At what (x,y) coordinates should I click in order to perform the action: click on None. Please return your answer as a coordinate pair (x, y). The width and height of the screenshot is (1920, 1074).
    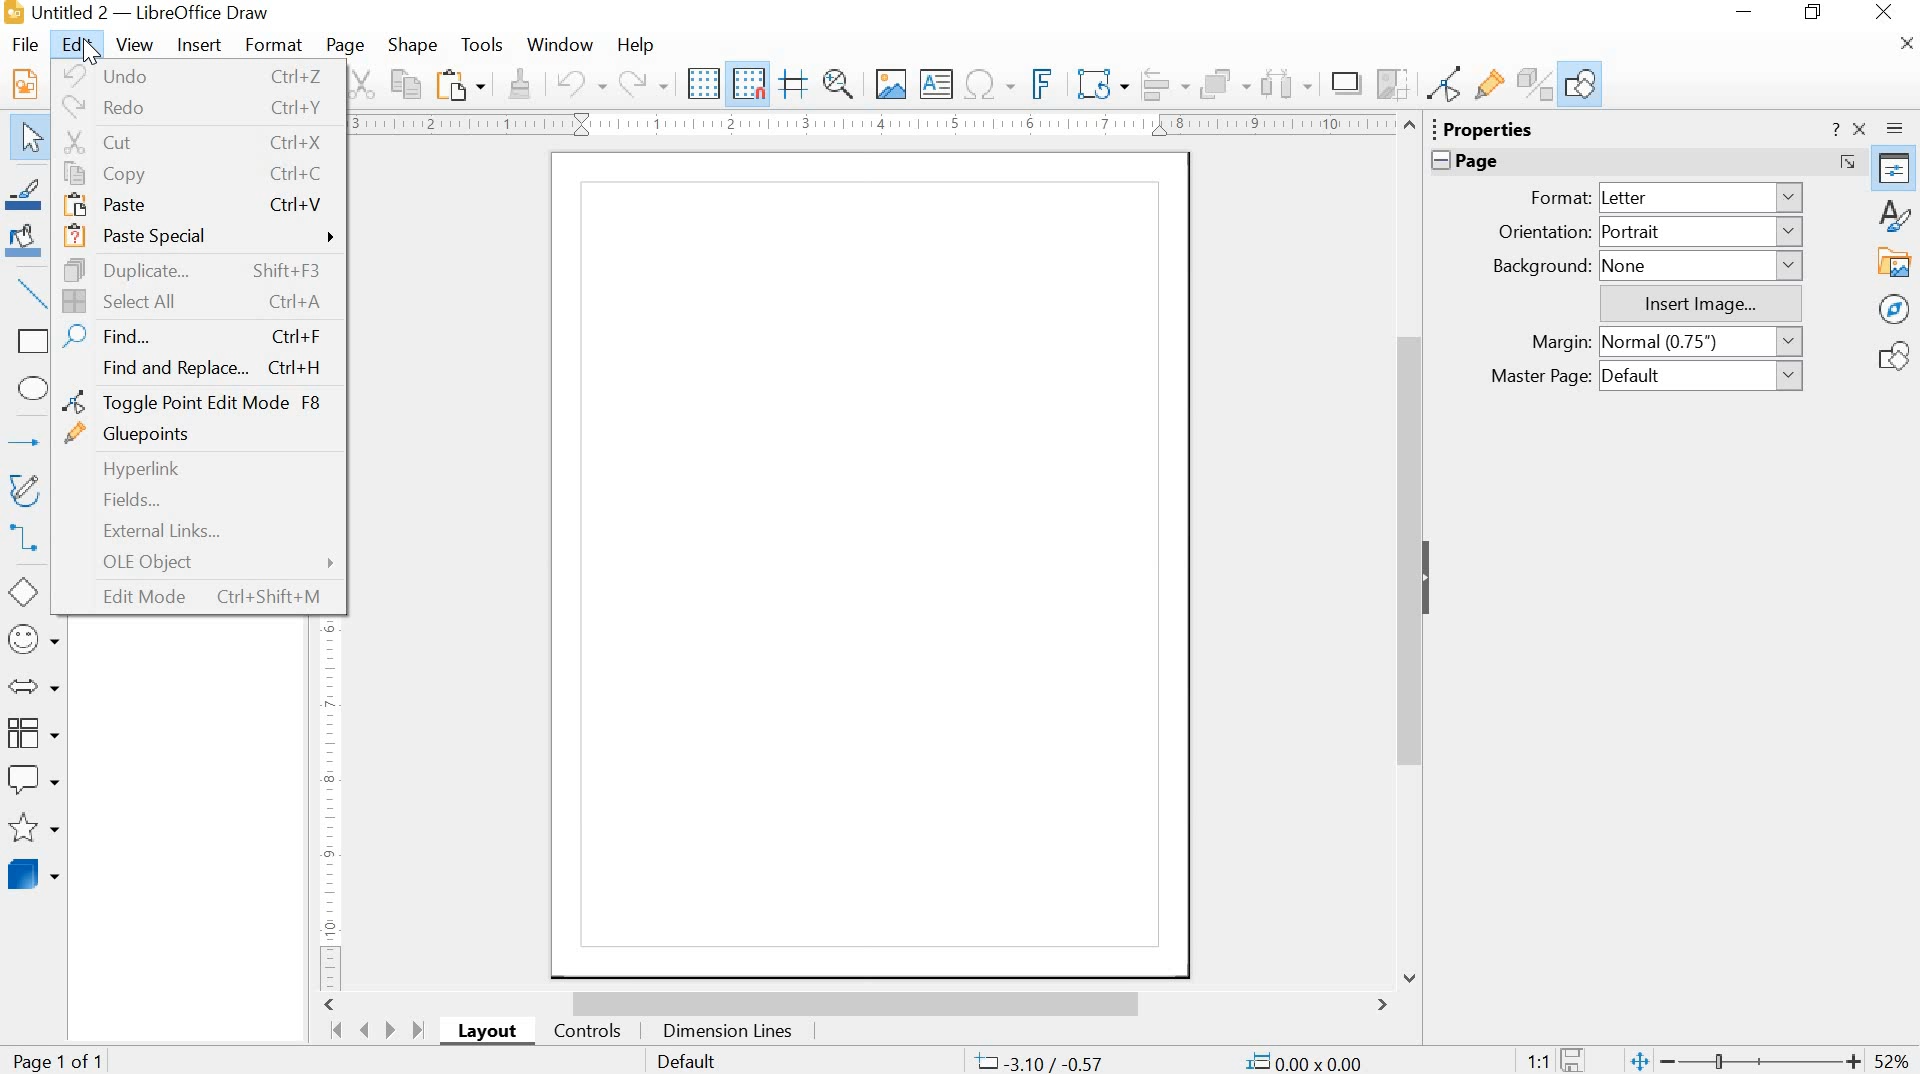
    Looking at the image, I should click on (1703, 265).